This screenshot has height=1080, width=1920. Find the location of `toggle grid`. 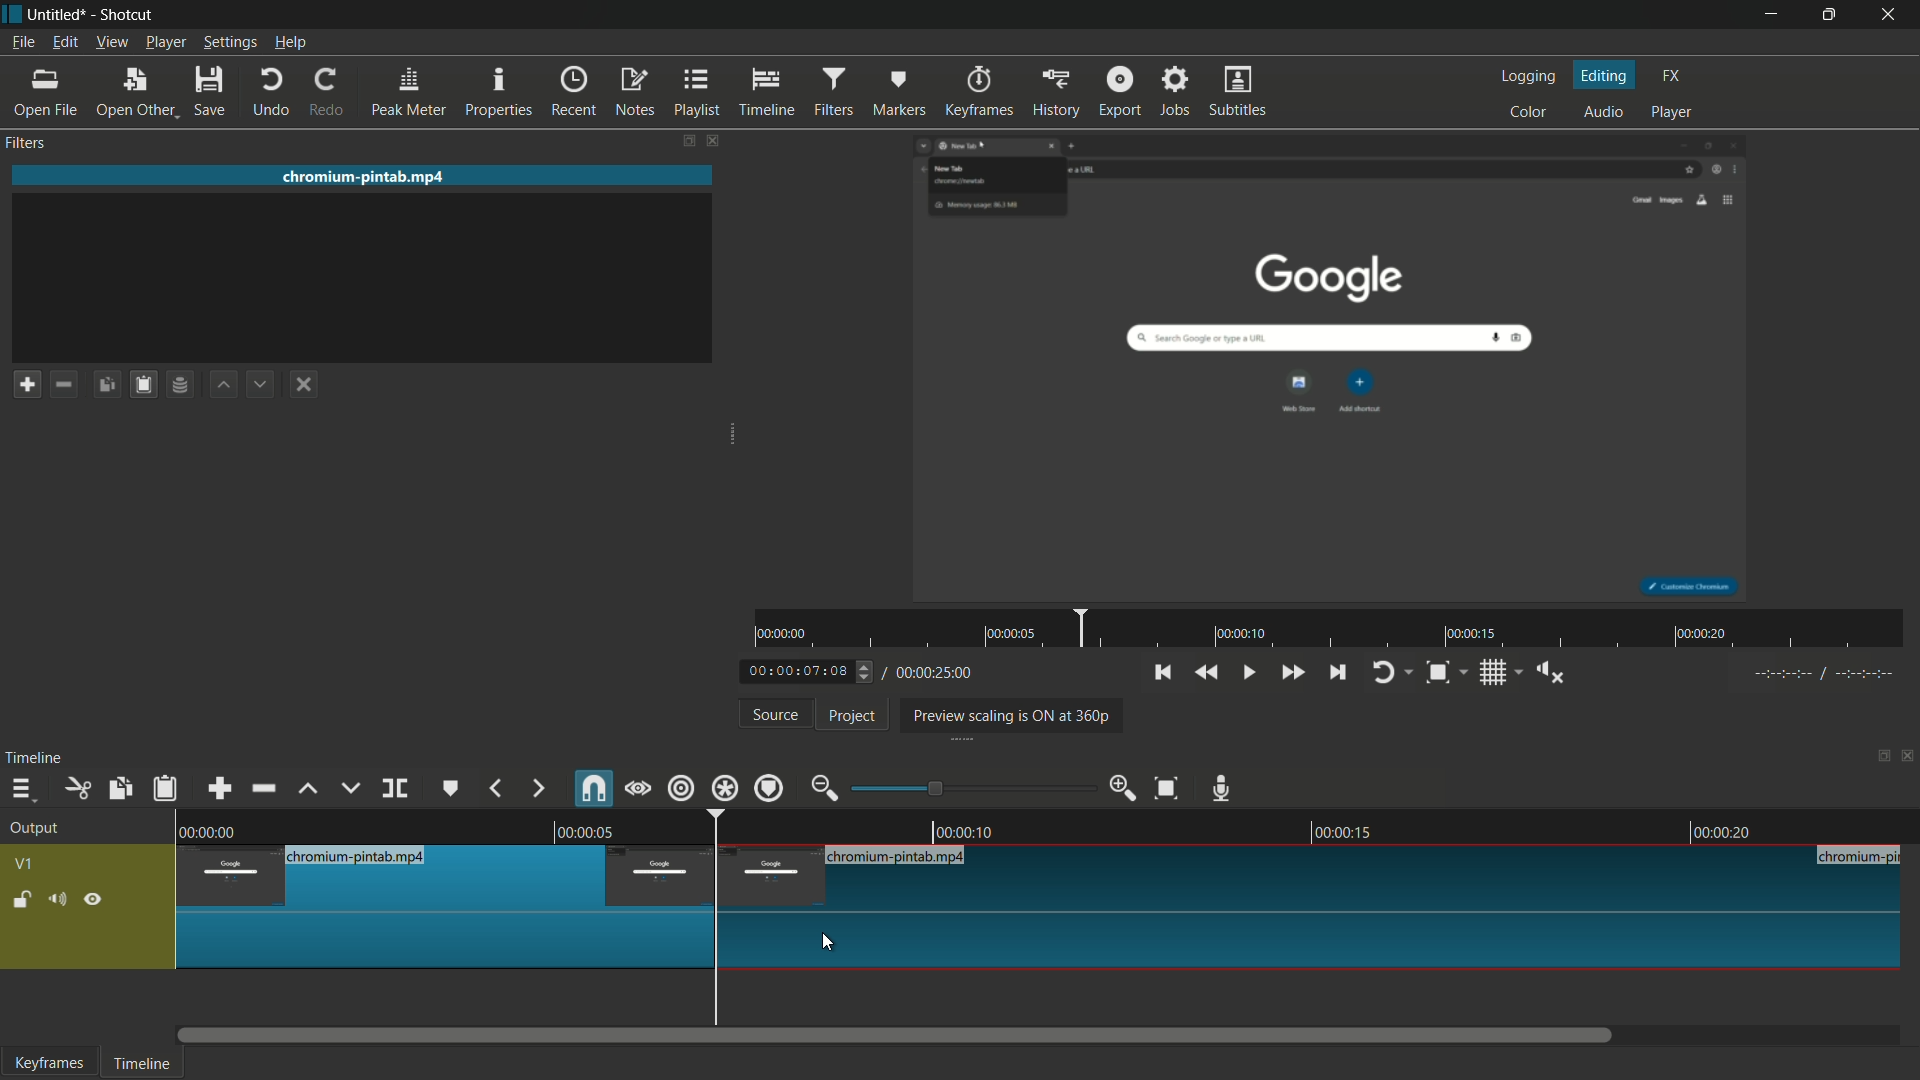

toggle grid is located at coordinates (1495, 673).